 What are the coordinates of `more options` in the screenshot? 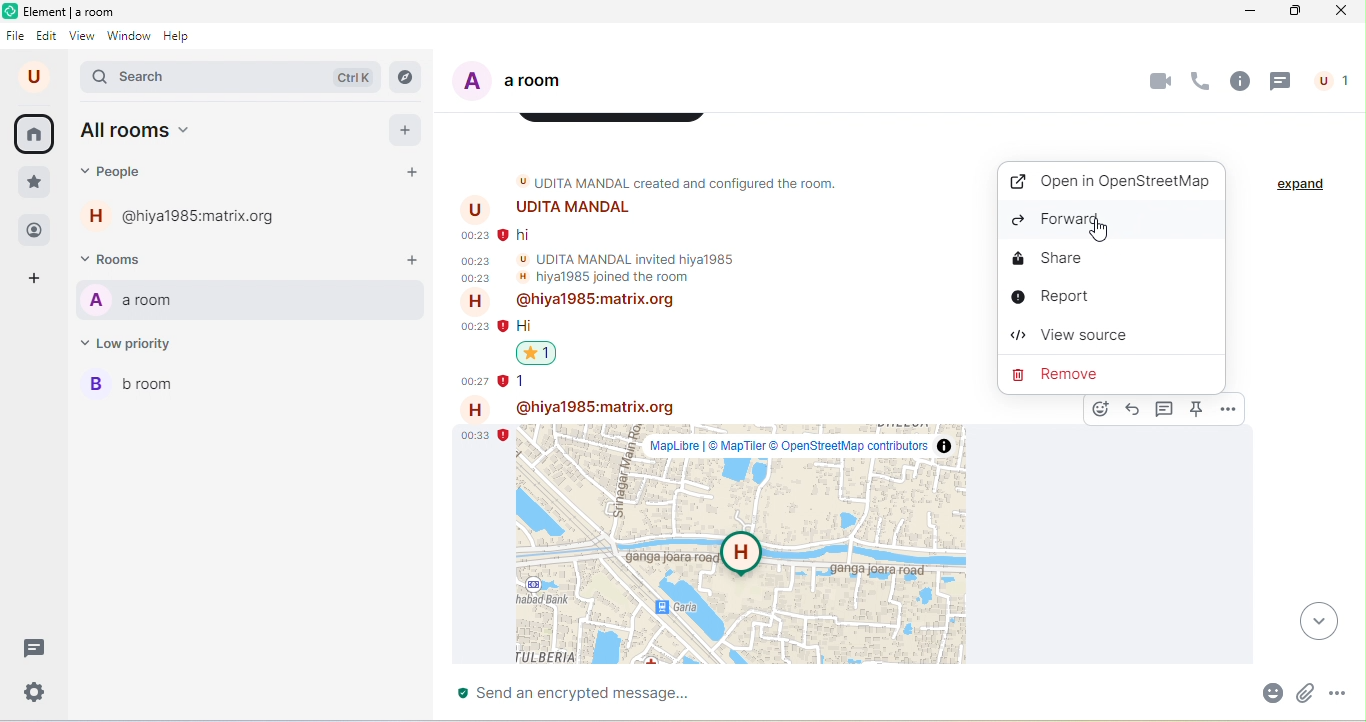 It's located at (1346, 694).